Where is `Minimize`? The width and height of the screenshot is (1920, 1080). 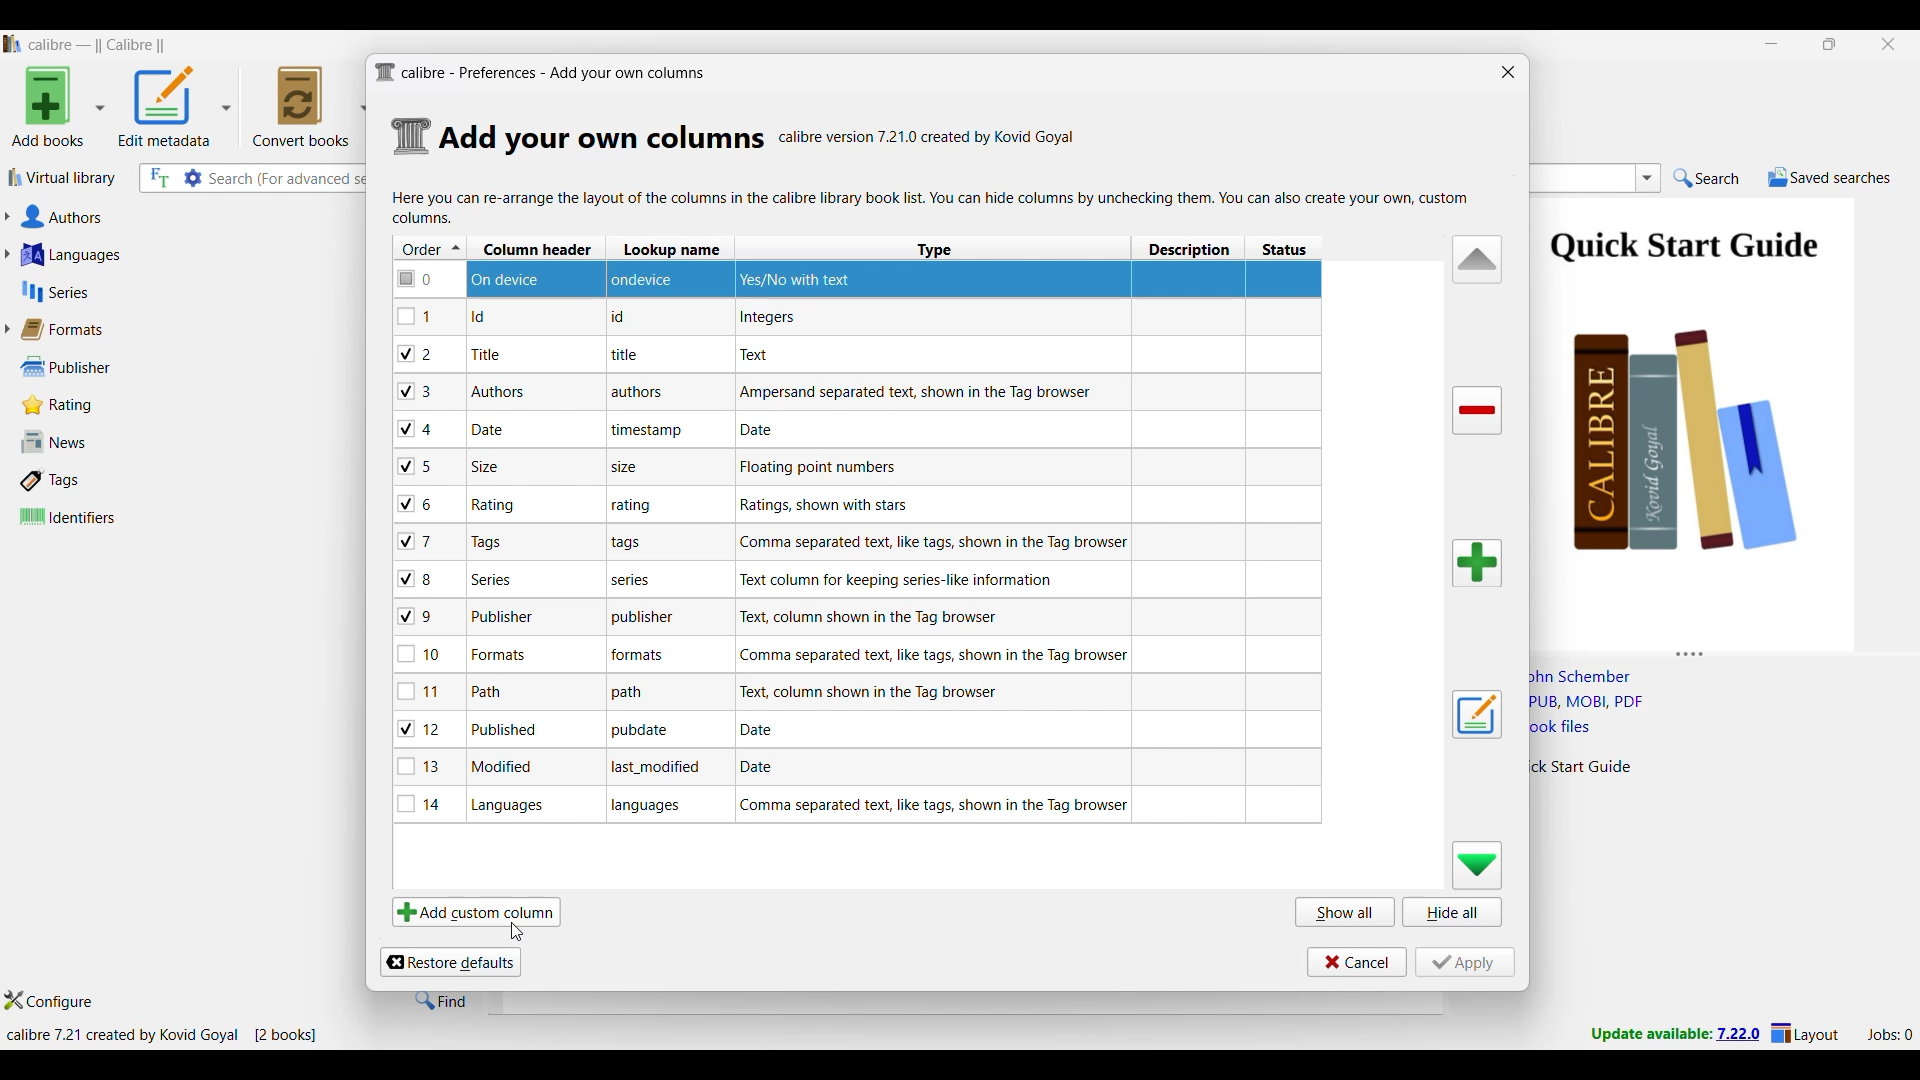 Minimize is located at coordinates (1772, 44).